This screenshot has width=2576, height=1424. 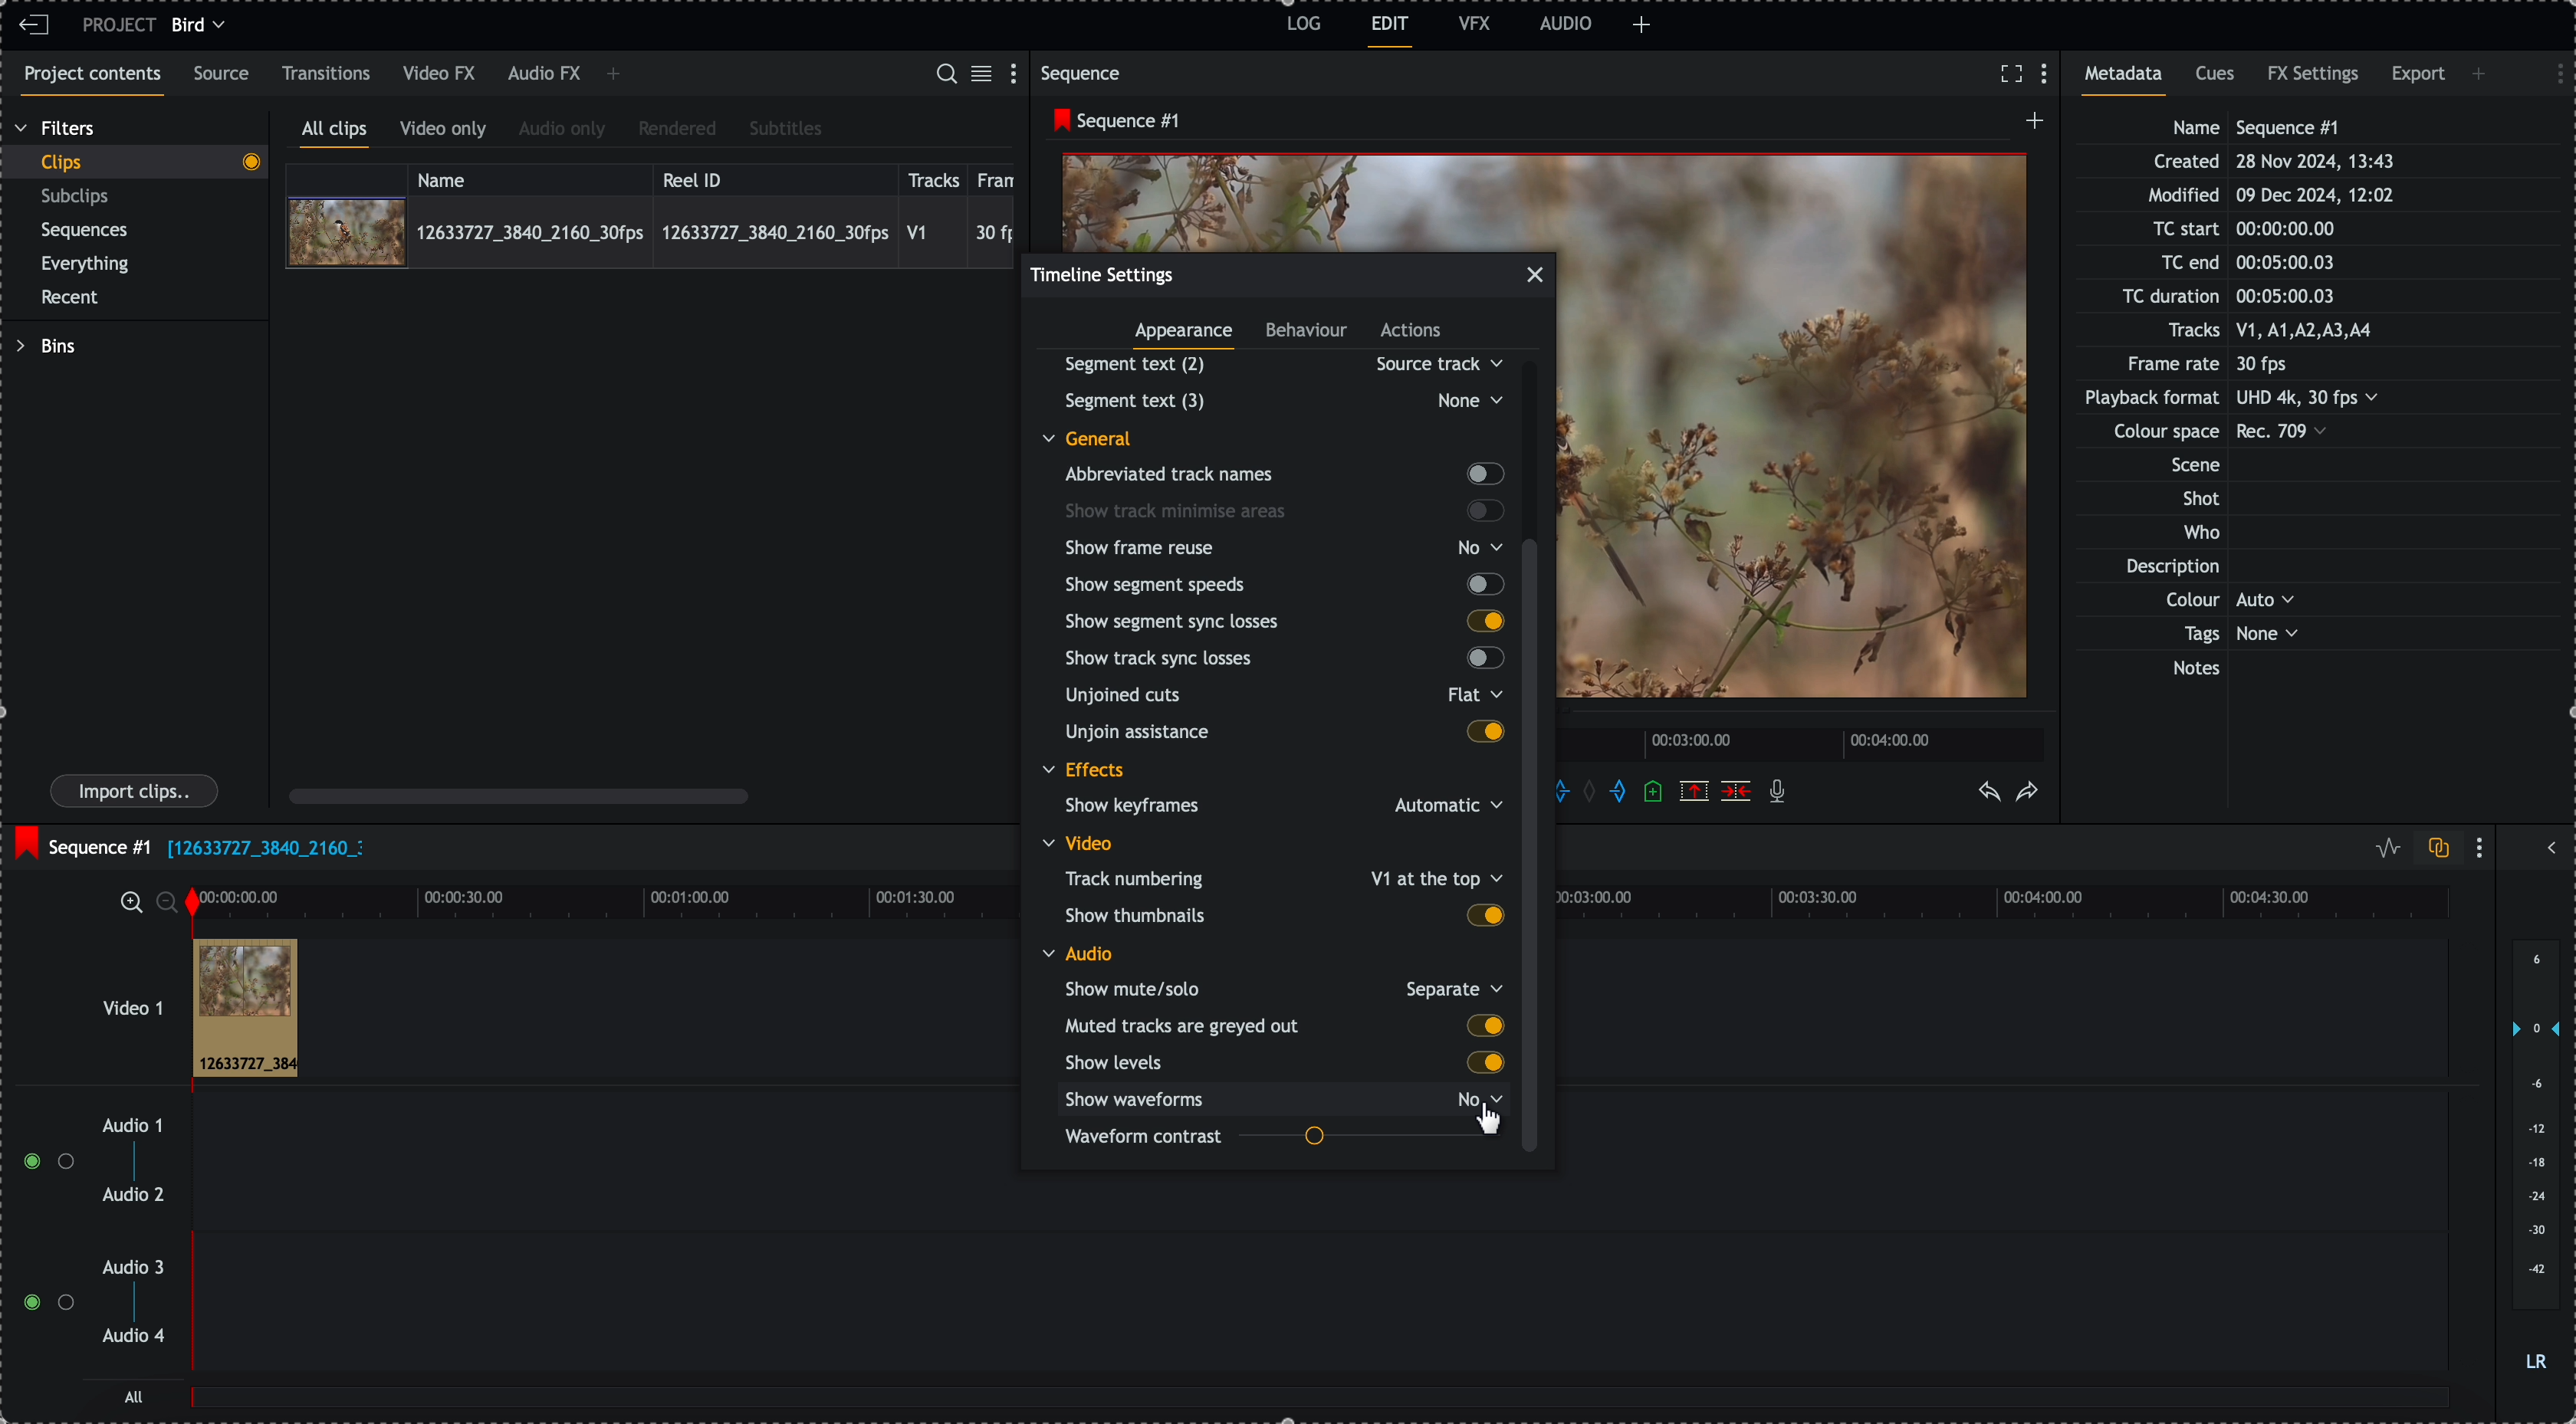 I want to click on cues, so click(x=2217, y=80).